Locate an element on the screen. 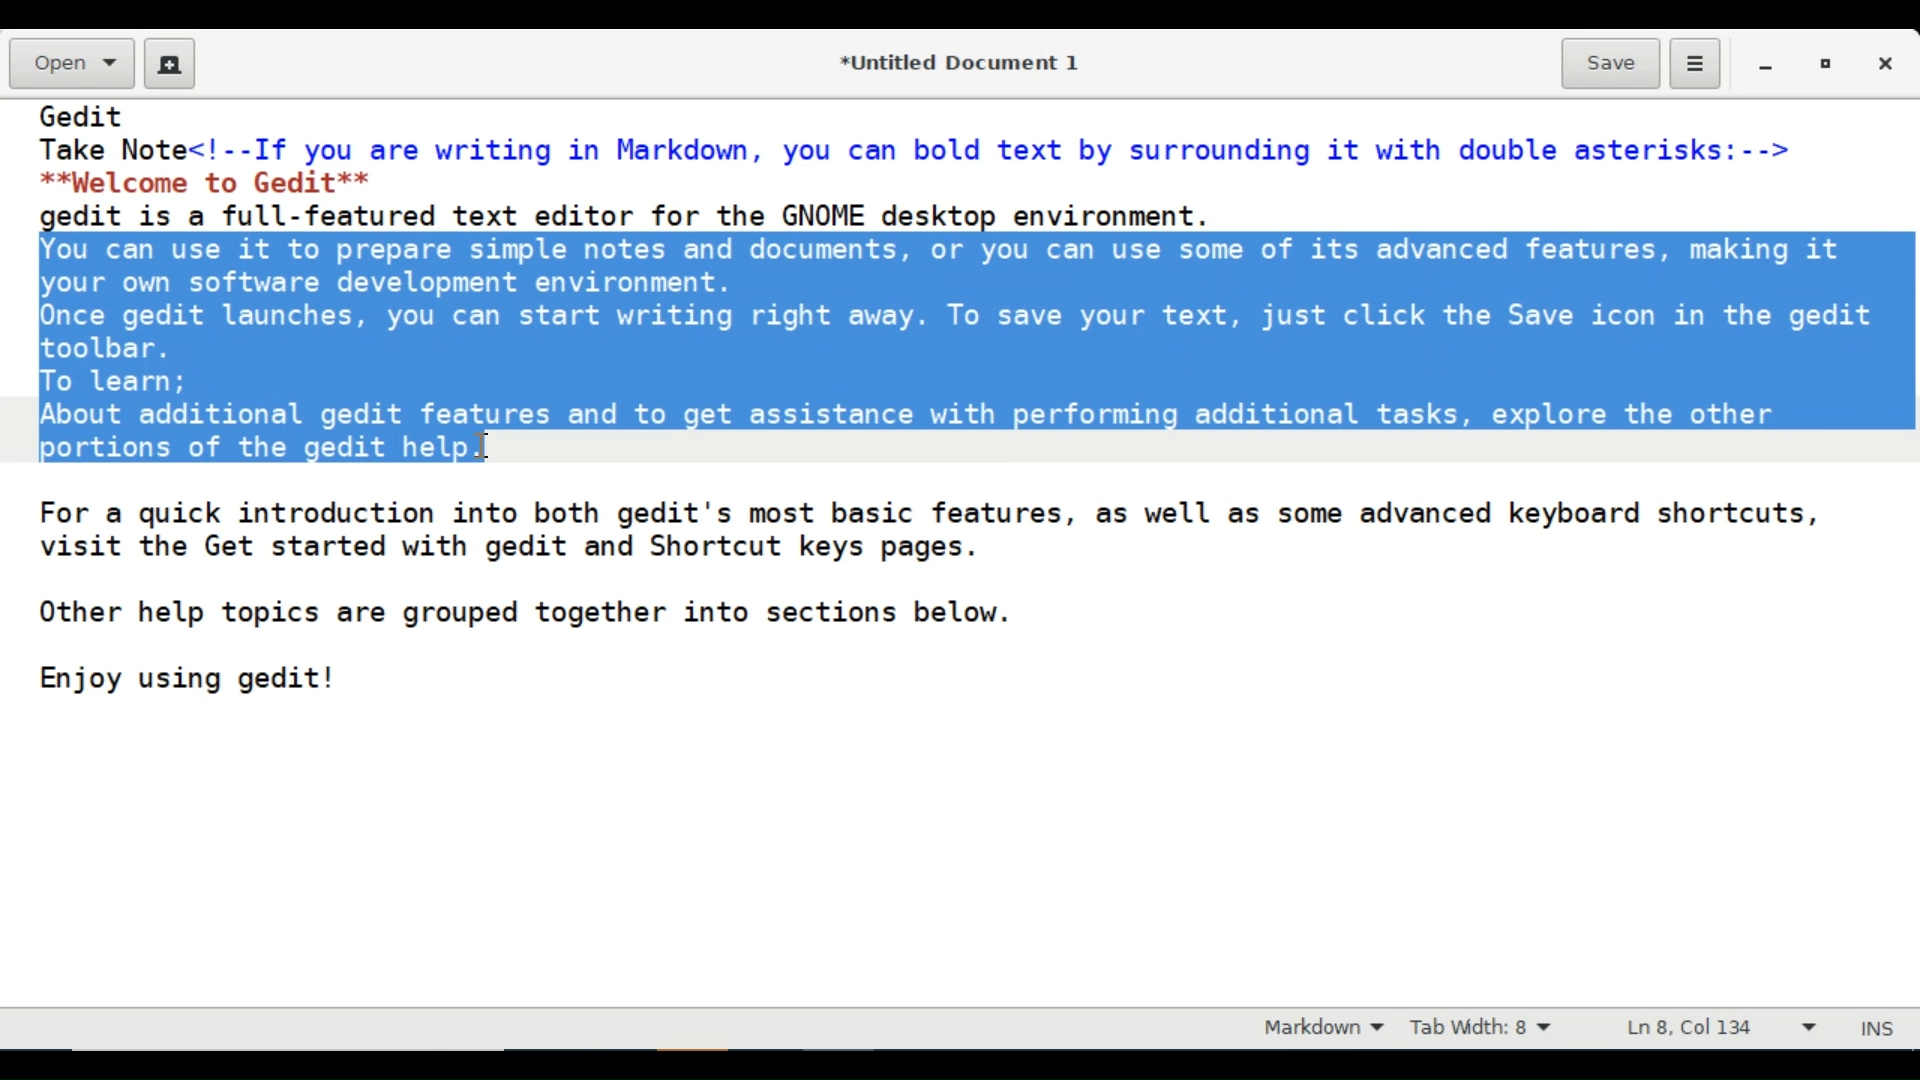 The image size is (1920, 1080). Gedit Take Note<!--If you are writing in Markdown, you can bold text by surrounding it with double asterisks:--> **Welcome to Gedit** gedit is a full-featured text editor for the GNOME desktop environment. You can use it to prepare simple notes and documents, or you can use some of its advanced features, making it your own software development environment is located at coordinates (954, 552).